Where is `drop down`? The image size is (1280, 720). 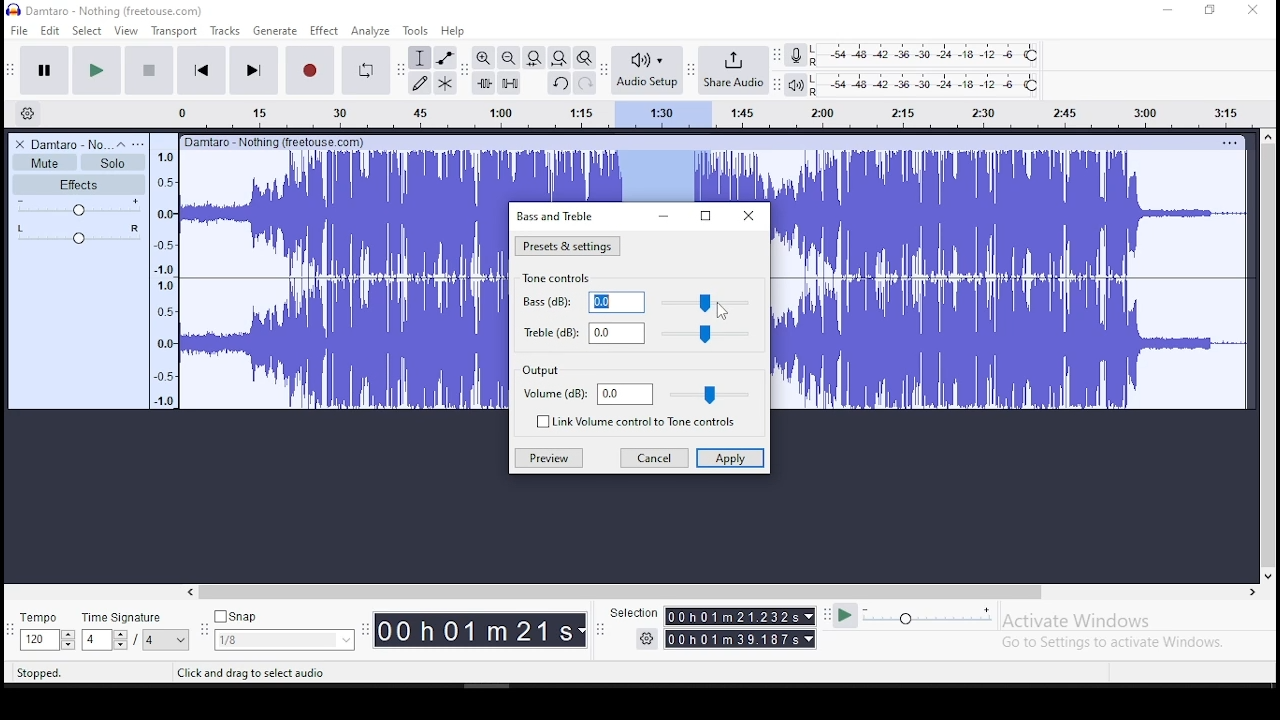 drop down is located at coordinates (344, 640).